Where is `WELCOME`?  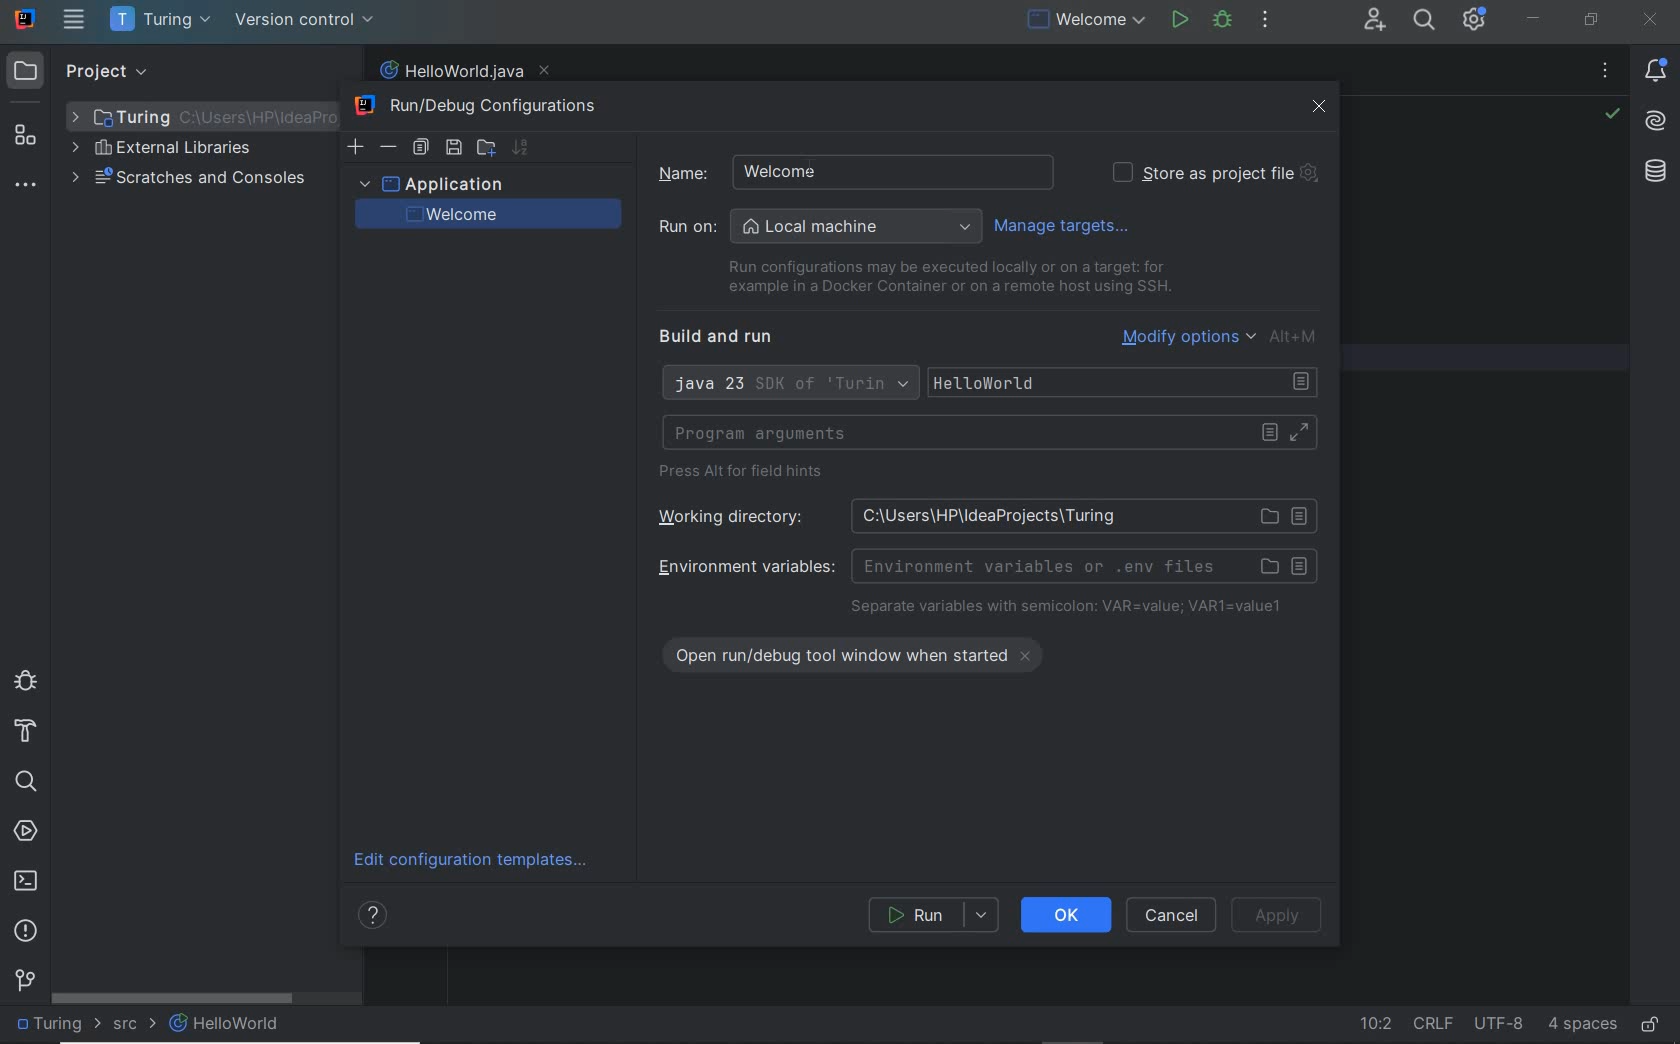
WELCOME is located at coordinates (484, 214).